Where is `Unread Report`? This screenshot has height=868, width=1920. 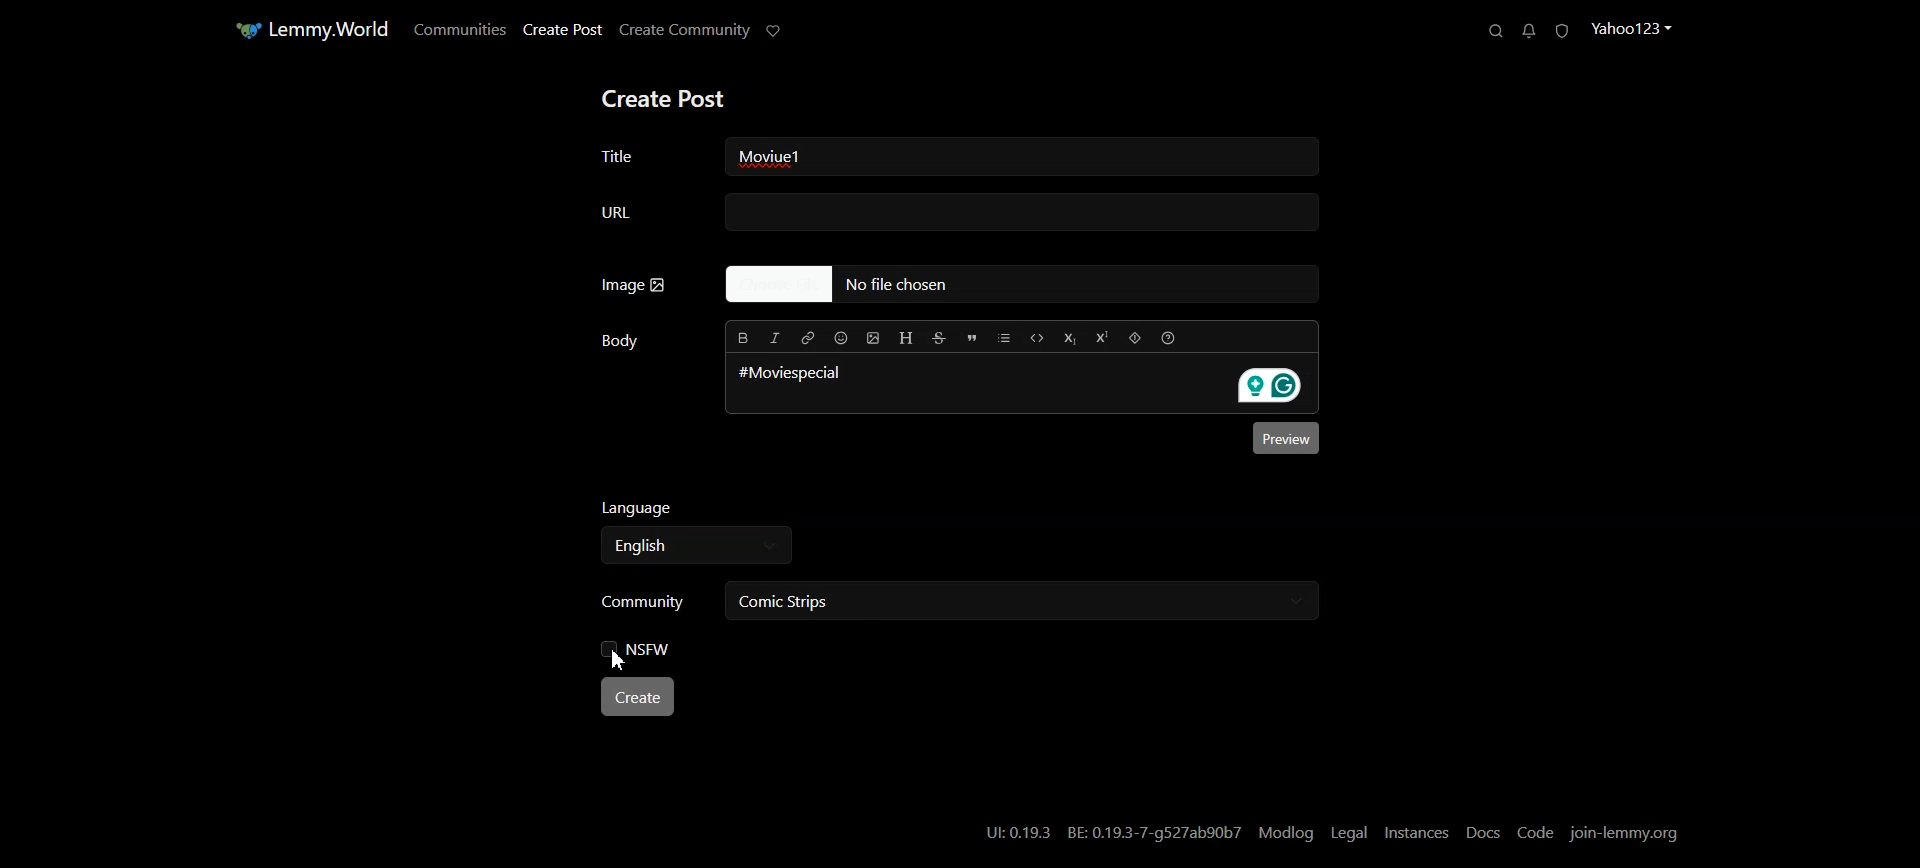 Unread Report is located at coordinates (1559, 29).